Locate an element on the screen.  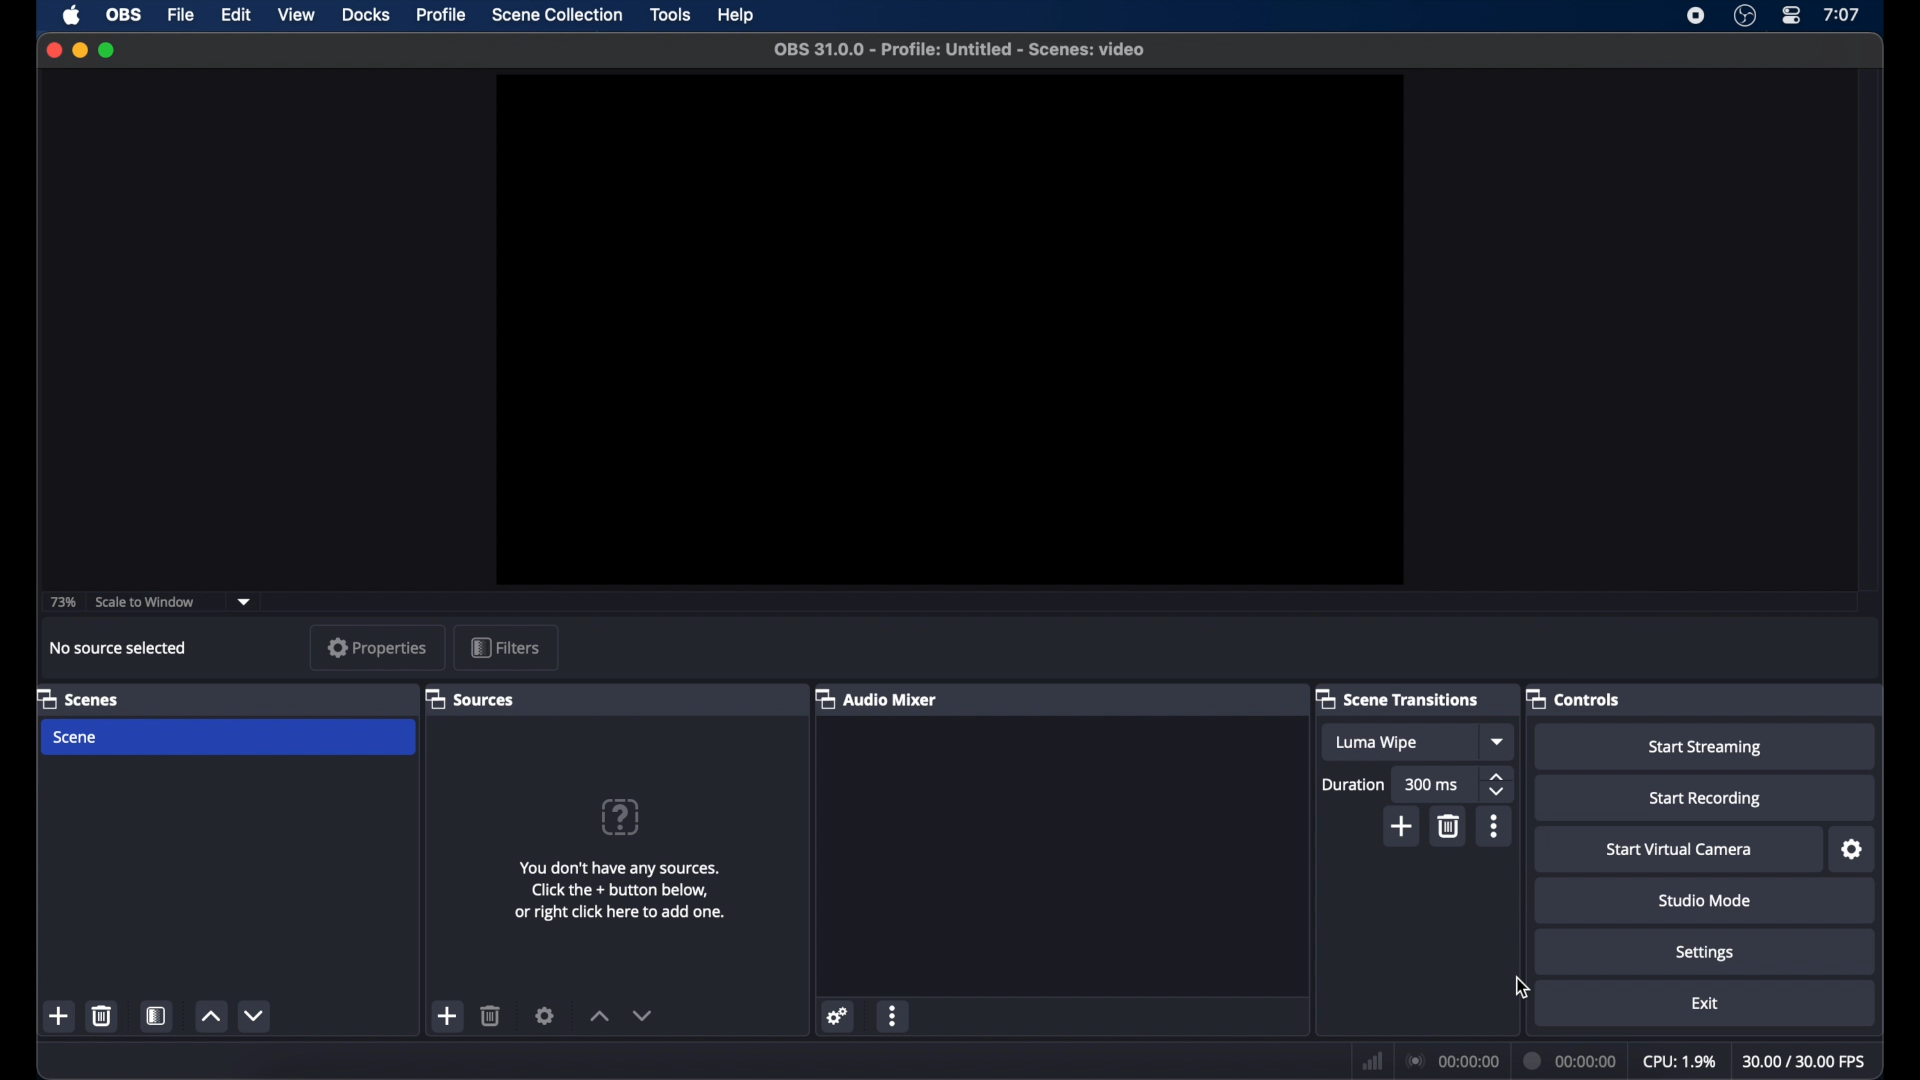
add is located at coordinates (449, 1016).